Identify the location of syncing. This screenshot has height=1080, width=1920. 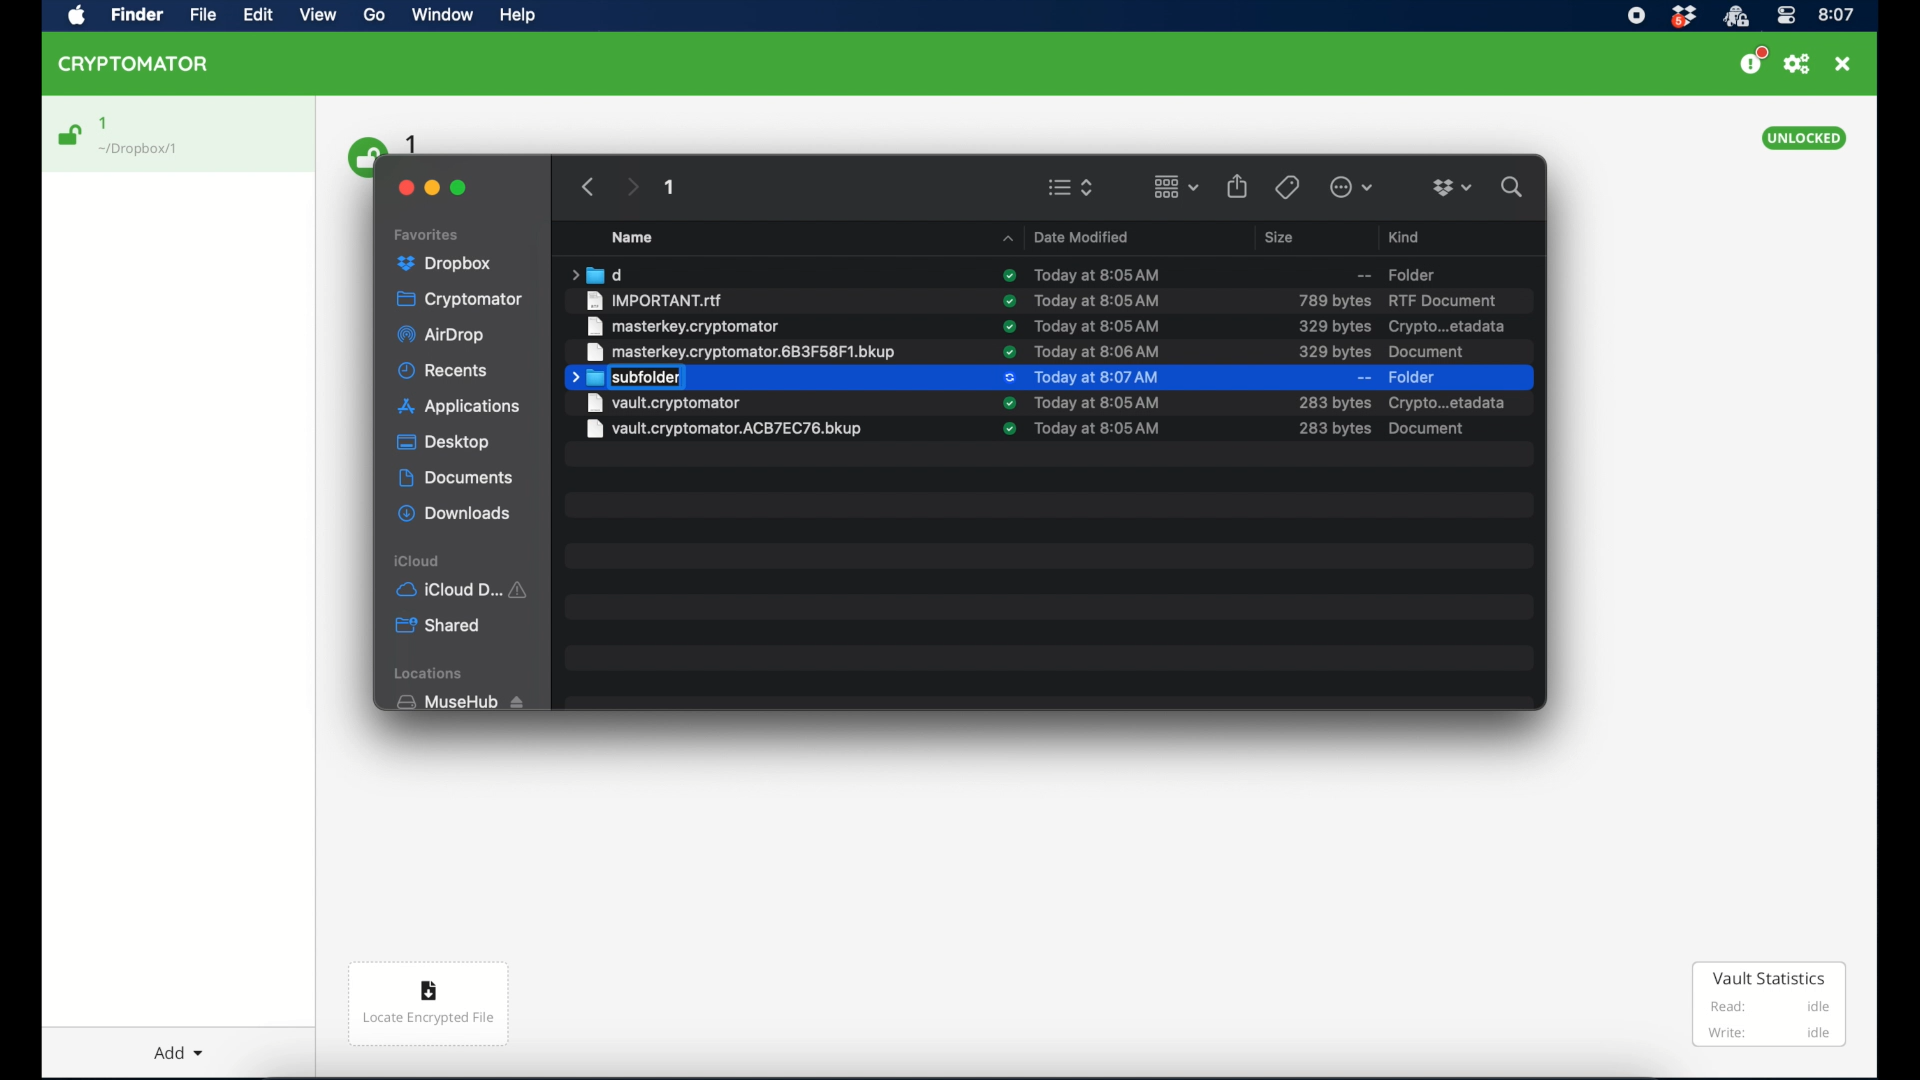
(1008, 378).